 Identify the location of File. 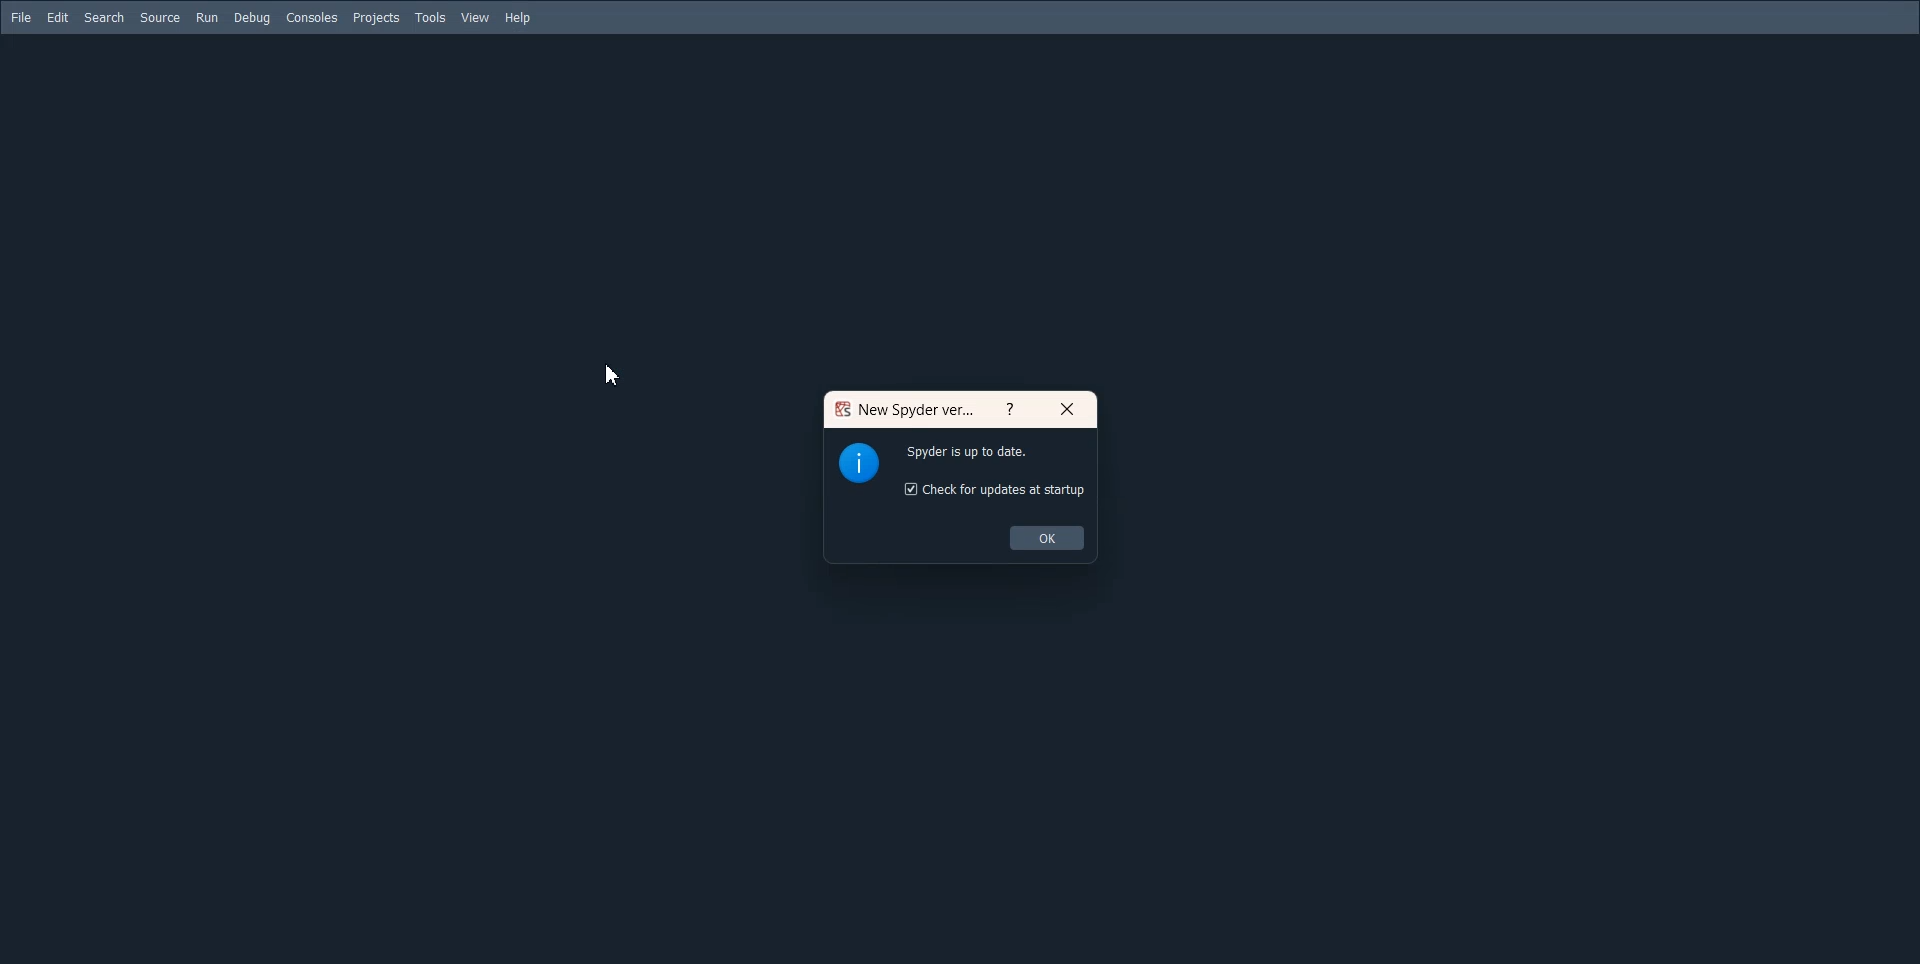
(19, 18).